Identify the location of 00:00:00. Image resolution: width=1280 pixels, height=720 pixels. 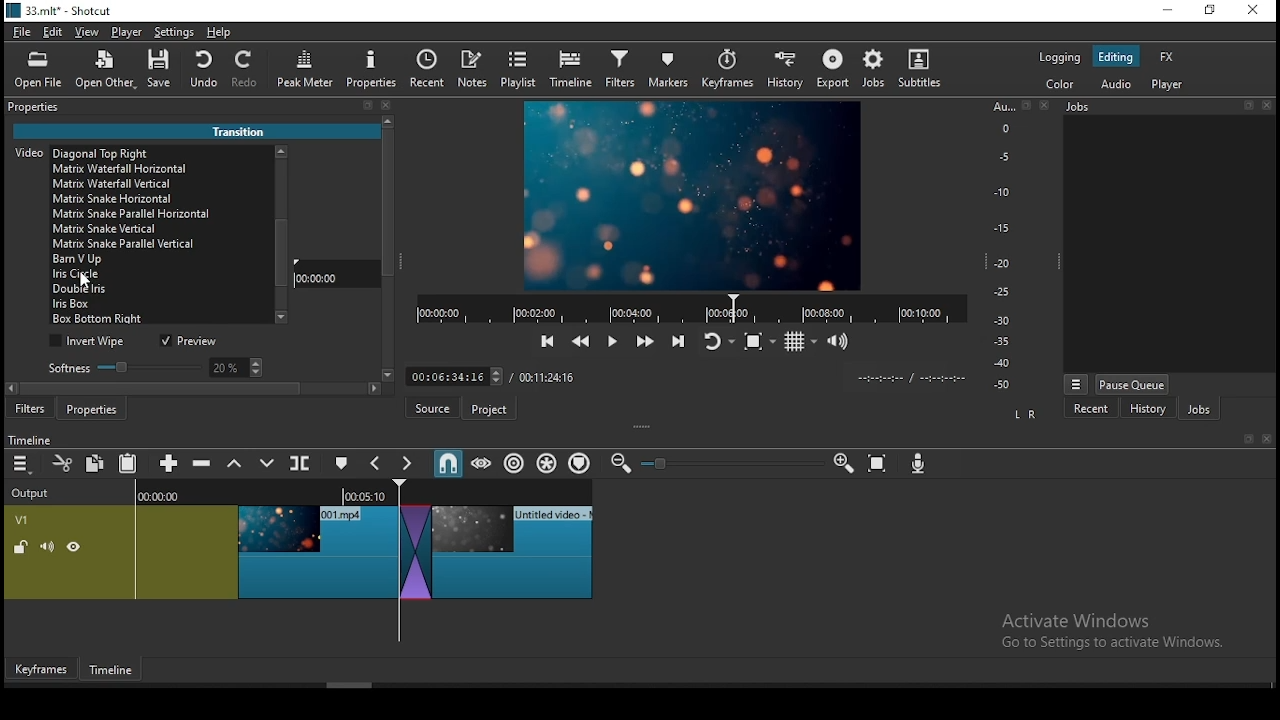
(321, 277).